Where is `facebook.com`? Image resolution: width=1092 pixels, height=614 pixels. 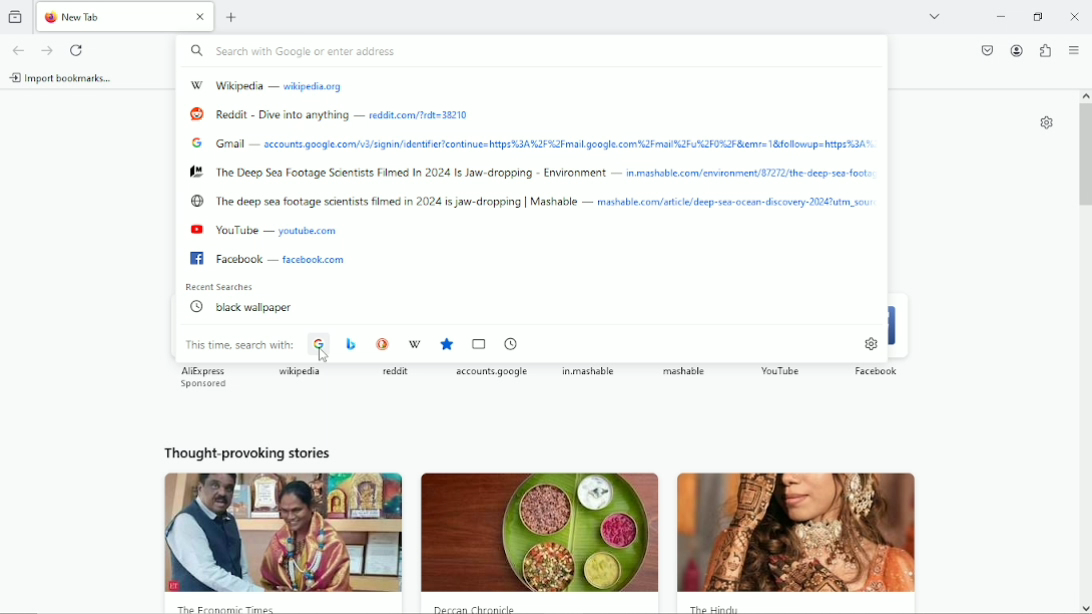
facebook.com is located at coordinates (313, 260).